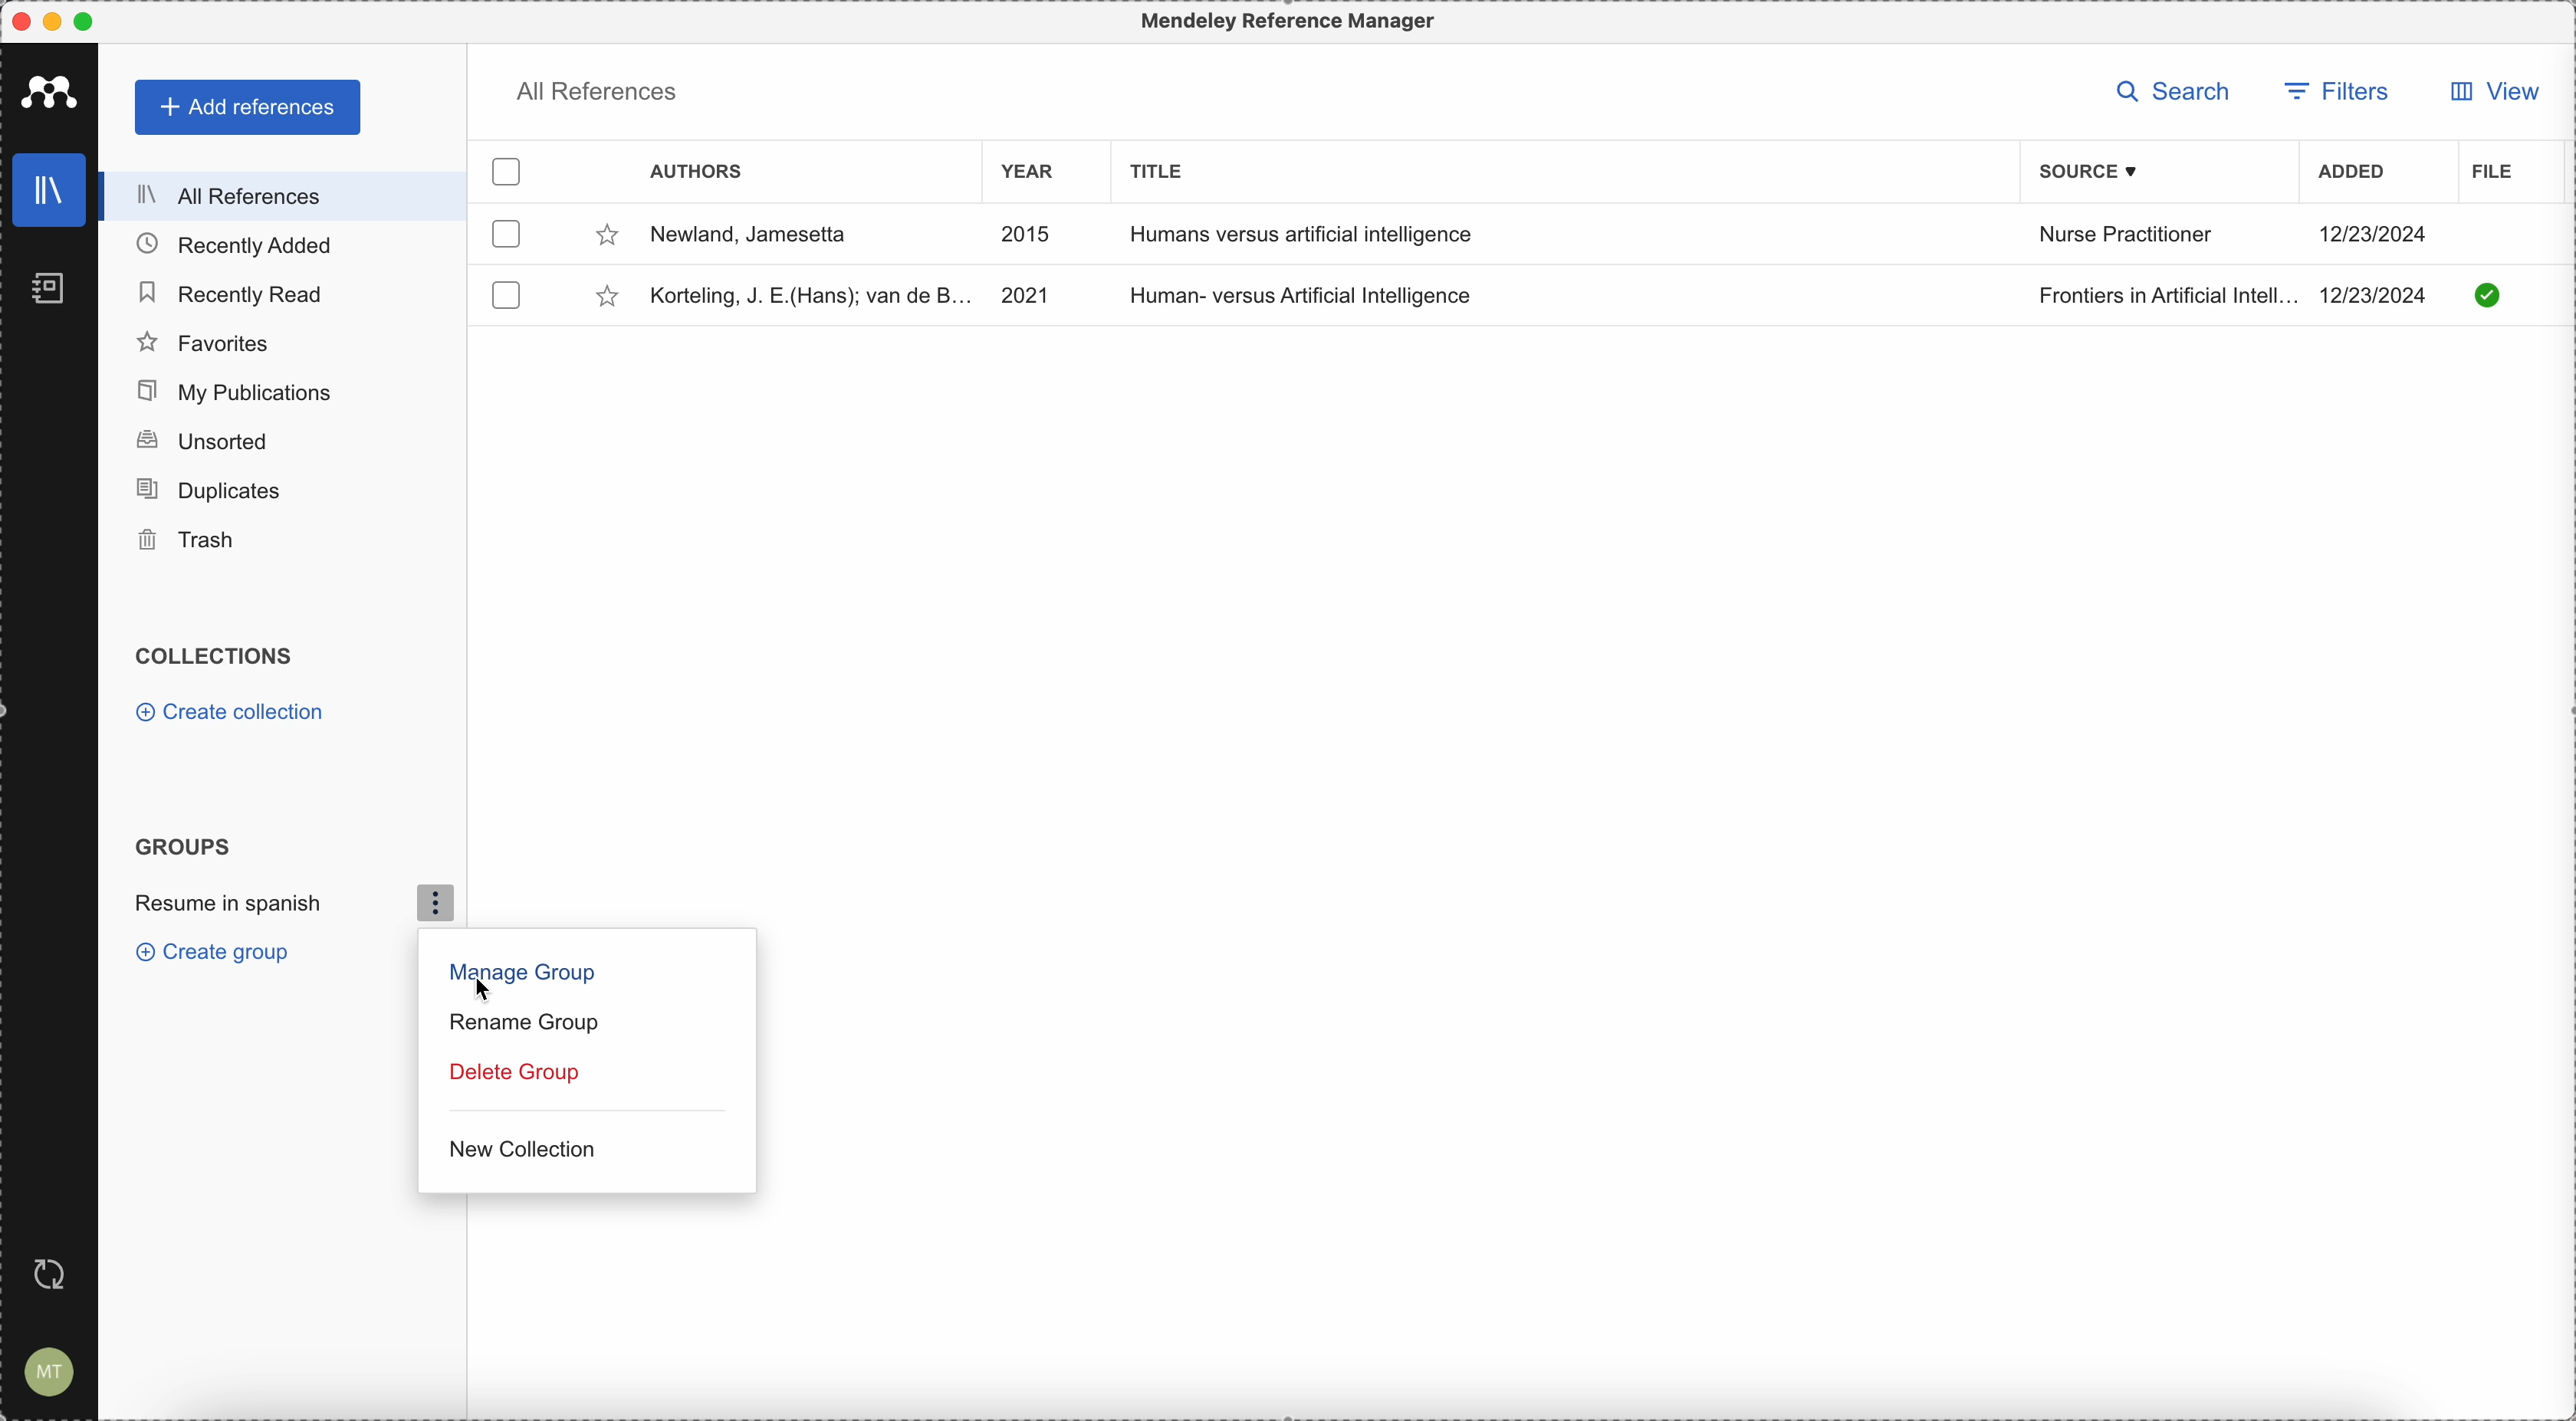 The height and width of the screenshot is (1421, 2576). I want to click on close program, so click(16, 17).